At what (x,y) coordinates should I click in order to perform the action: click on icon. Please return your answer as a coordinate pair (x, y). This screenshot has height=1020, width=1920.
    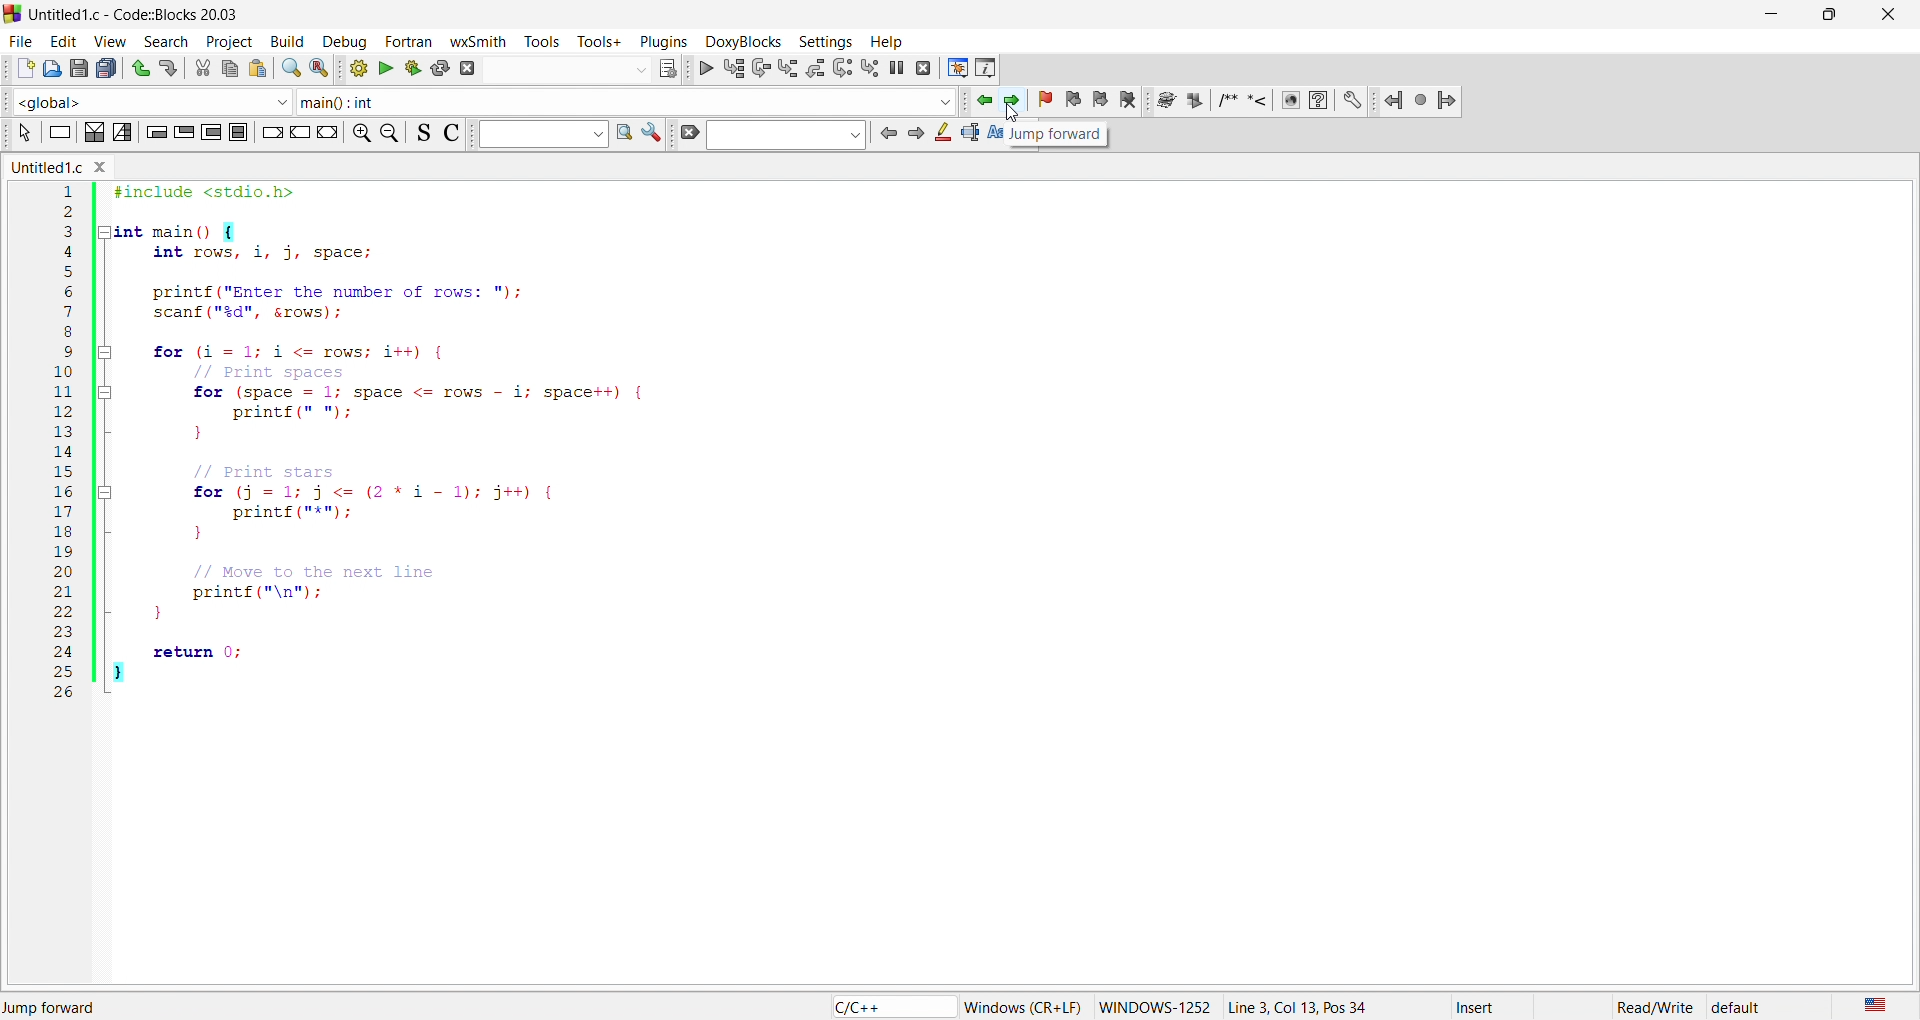
    Looking at the image, I should click on (268, 131).